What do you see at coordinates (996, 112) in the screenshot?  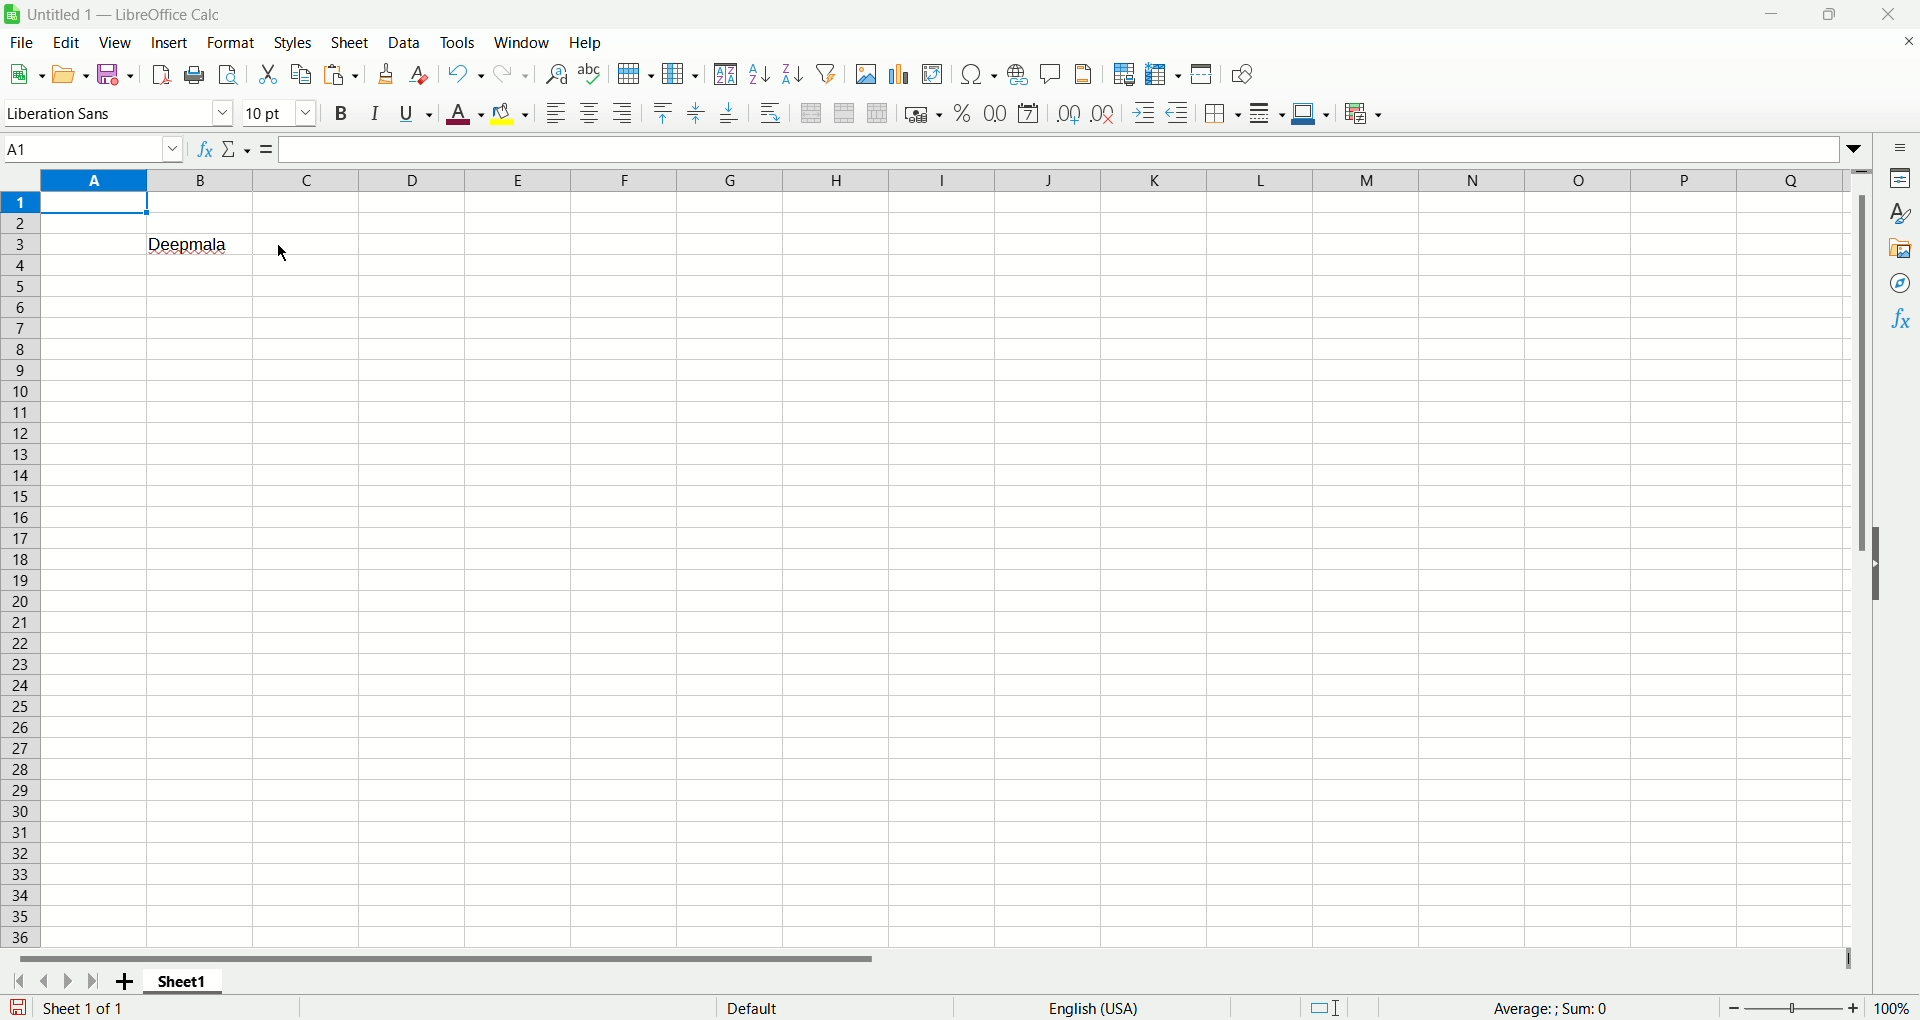 I see `Format as number` at bounding box center [996, 112].